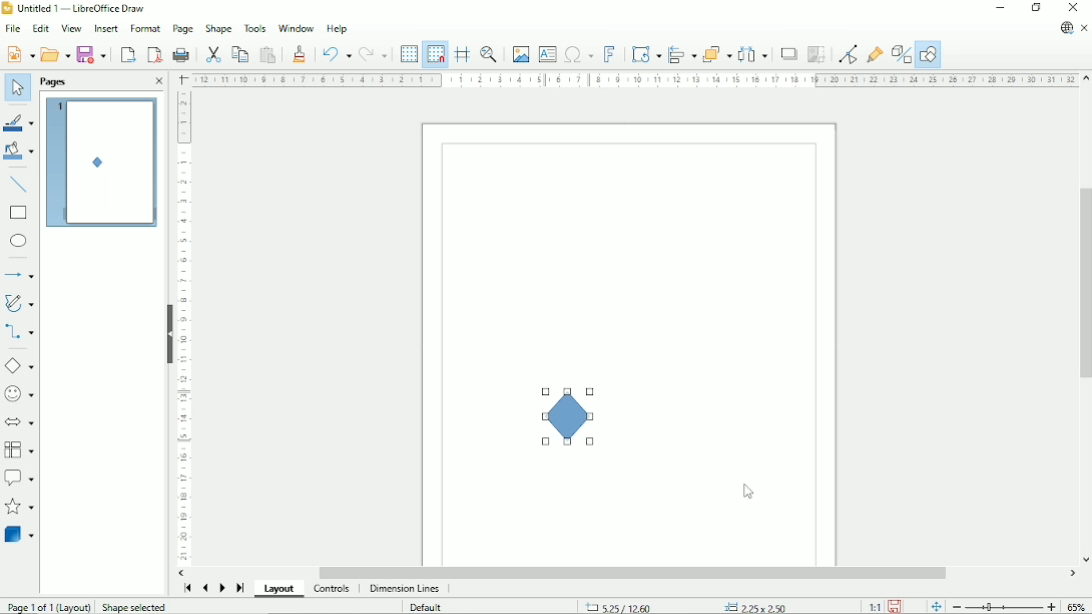  Describe the element at coordinates (848, 54) in the screenshot. I see `Toggle point edit mode` at that location.